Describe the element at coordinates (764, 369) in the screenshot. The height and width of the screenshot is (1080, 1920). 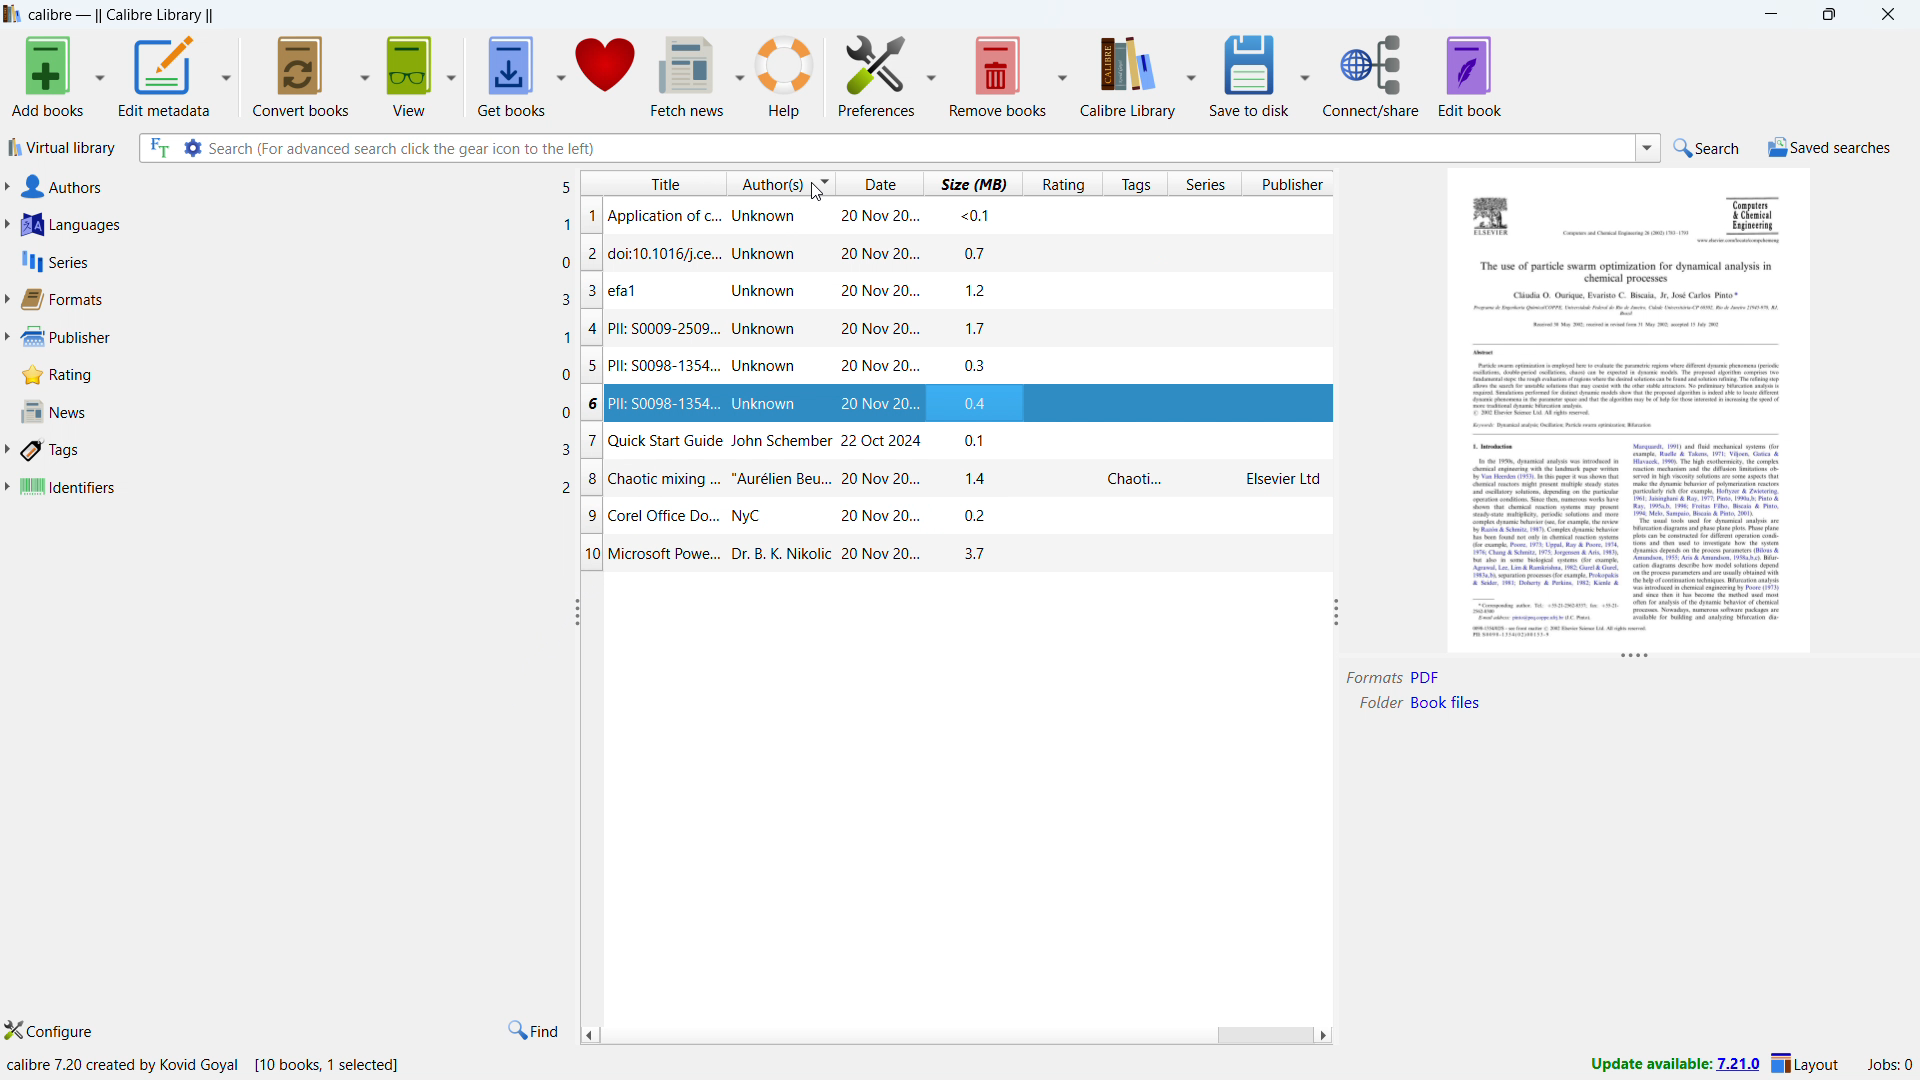
I see `Pll: S0098-1354... Unknown 20 Nov 20...` at that location.